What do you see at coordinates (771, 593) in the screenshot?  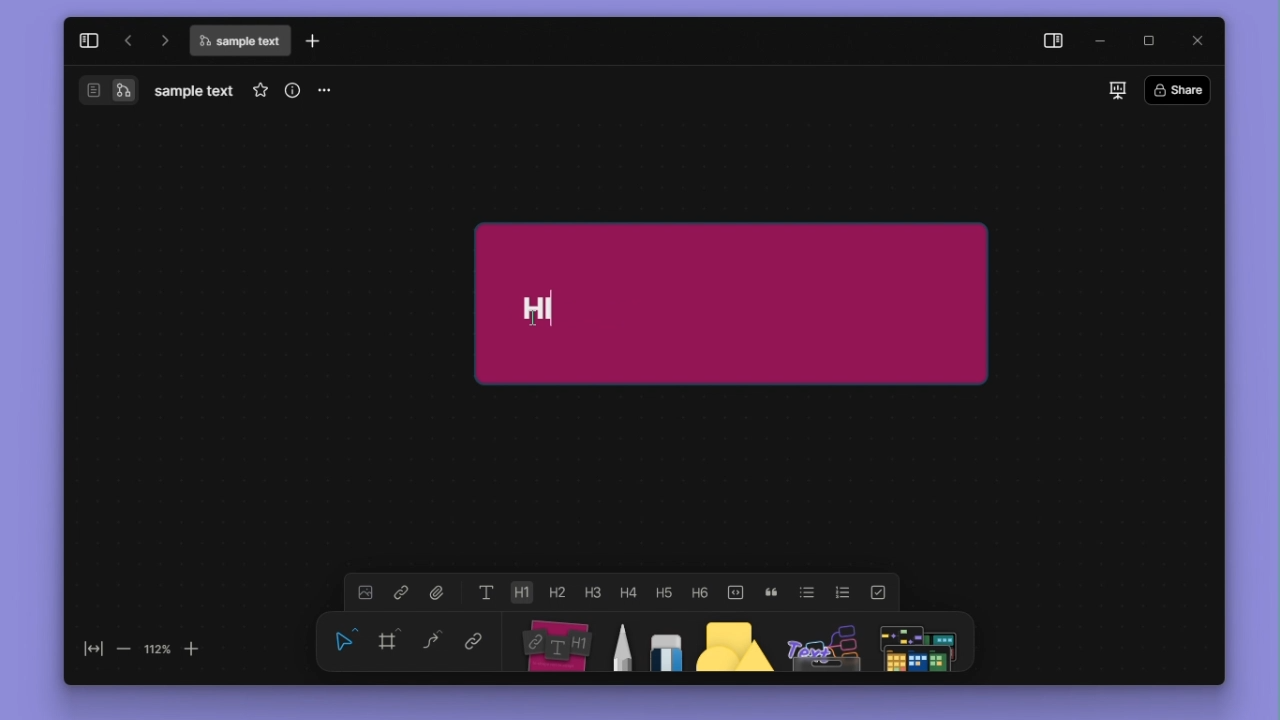 I see `quote` at bounding box center [771, 593].